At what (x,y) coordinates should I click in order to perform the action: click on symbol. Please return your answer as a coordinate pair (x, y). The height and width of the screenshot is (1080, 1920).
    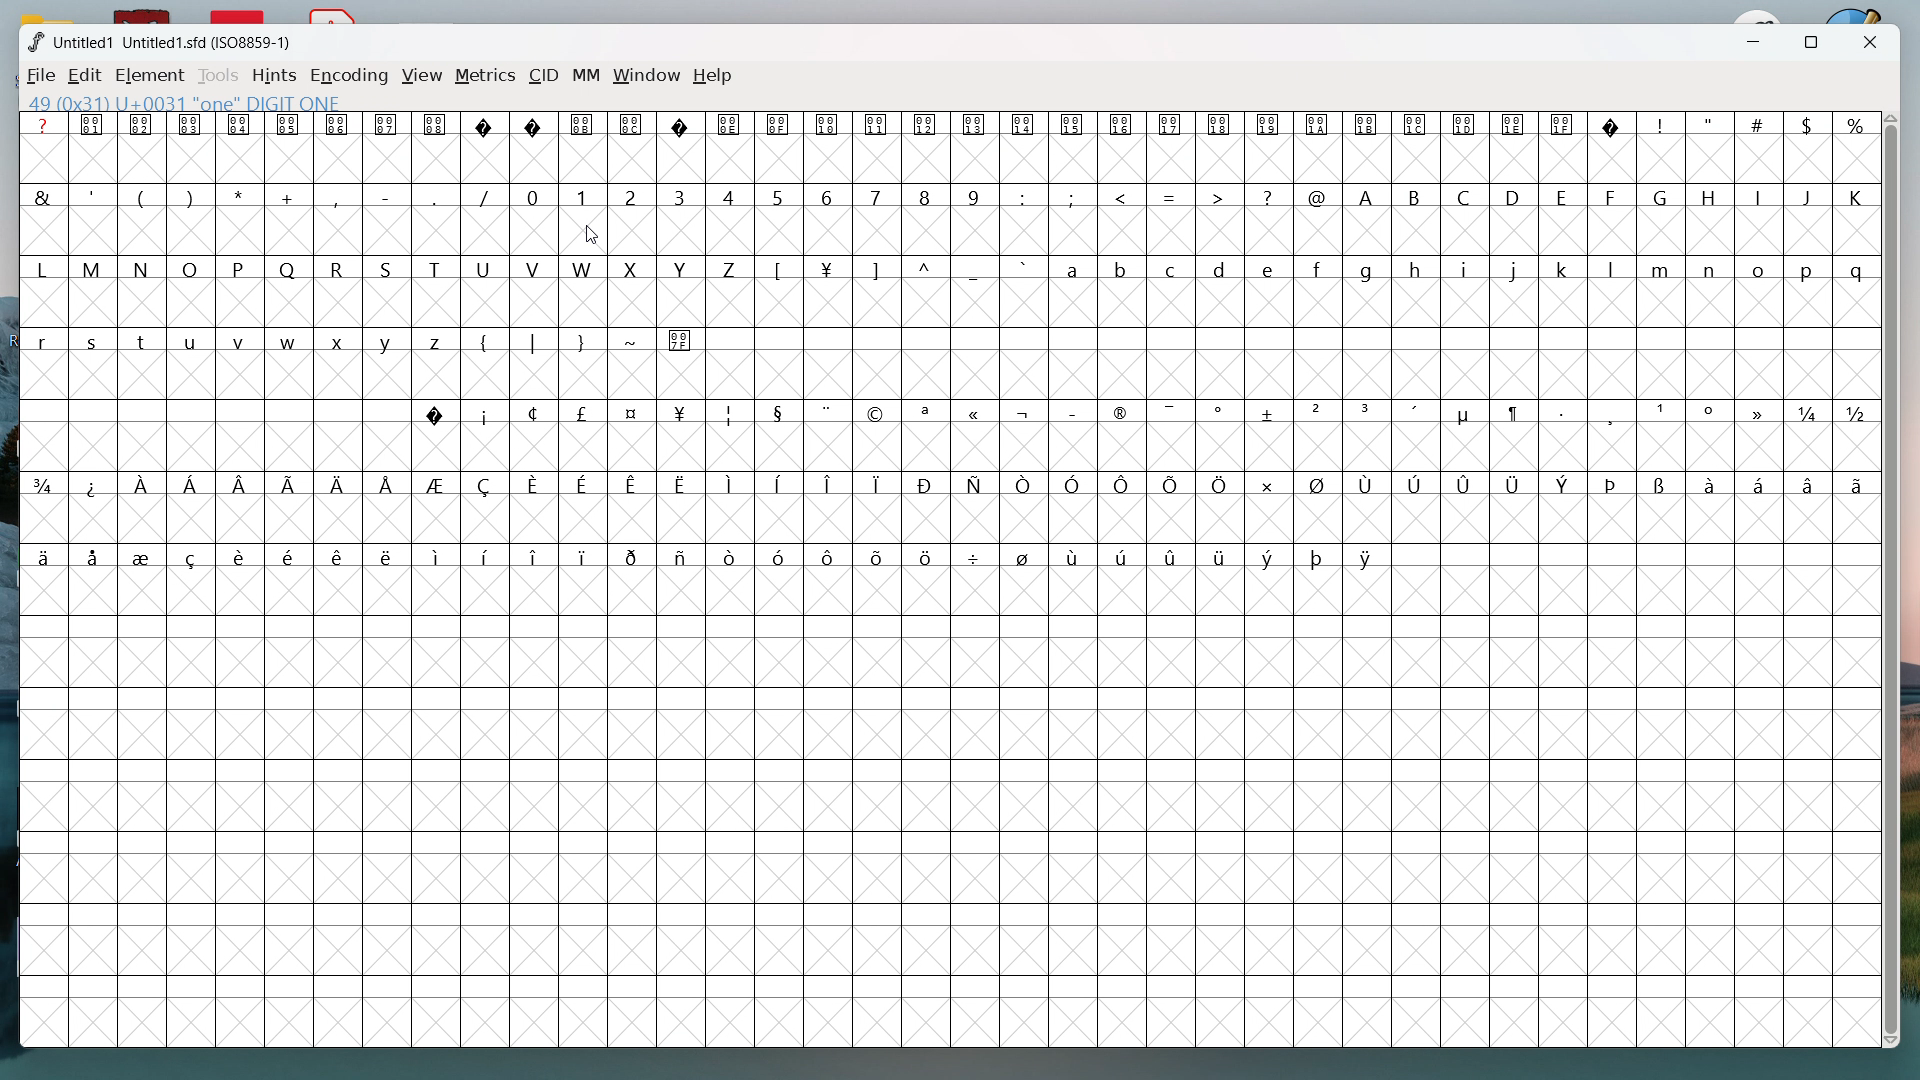
    Looking at the image, I should click on (926, 413).